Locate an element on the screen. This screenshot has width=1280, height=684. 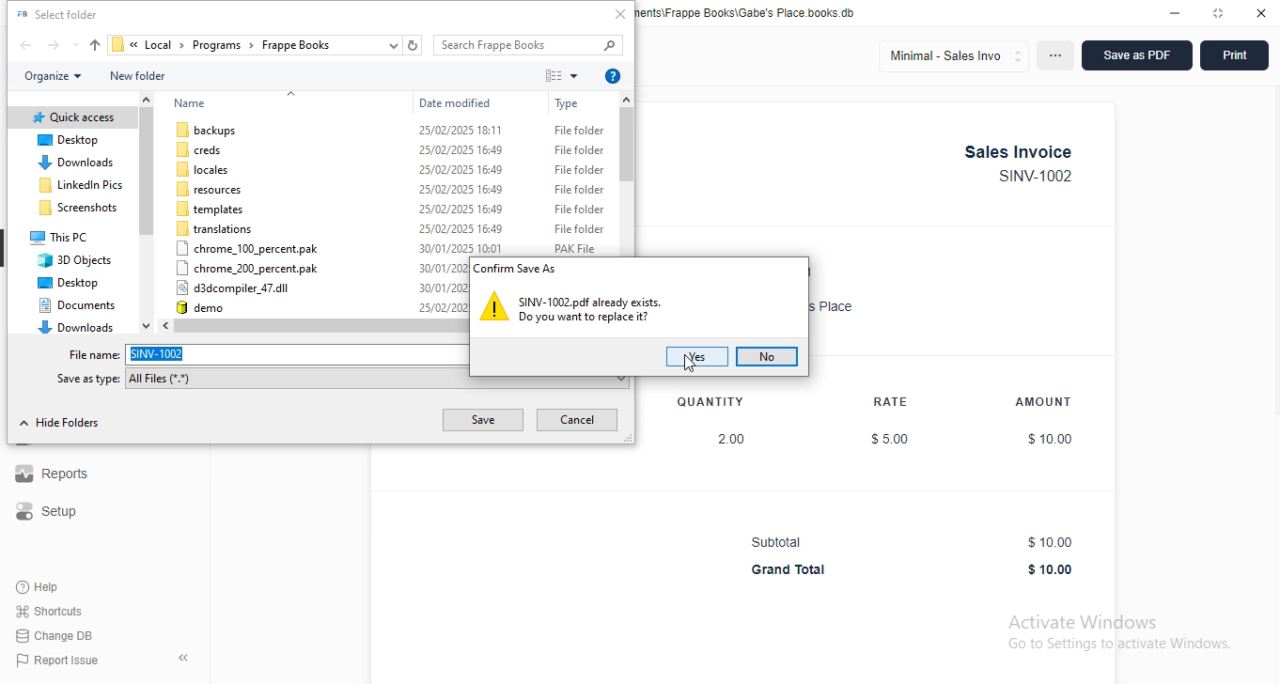
PAK file is located at coordinates (575, 249).